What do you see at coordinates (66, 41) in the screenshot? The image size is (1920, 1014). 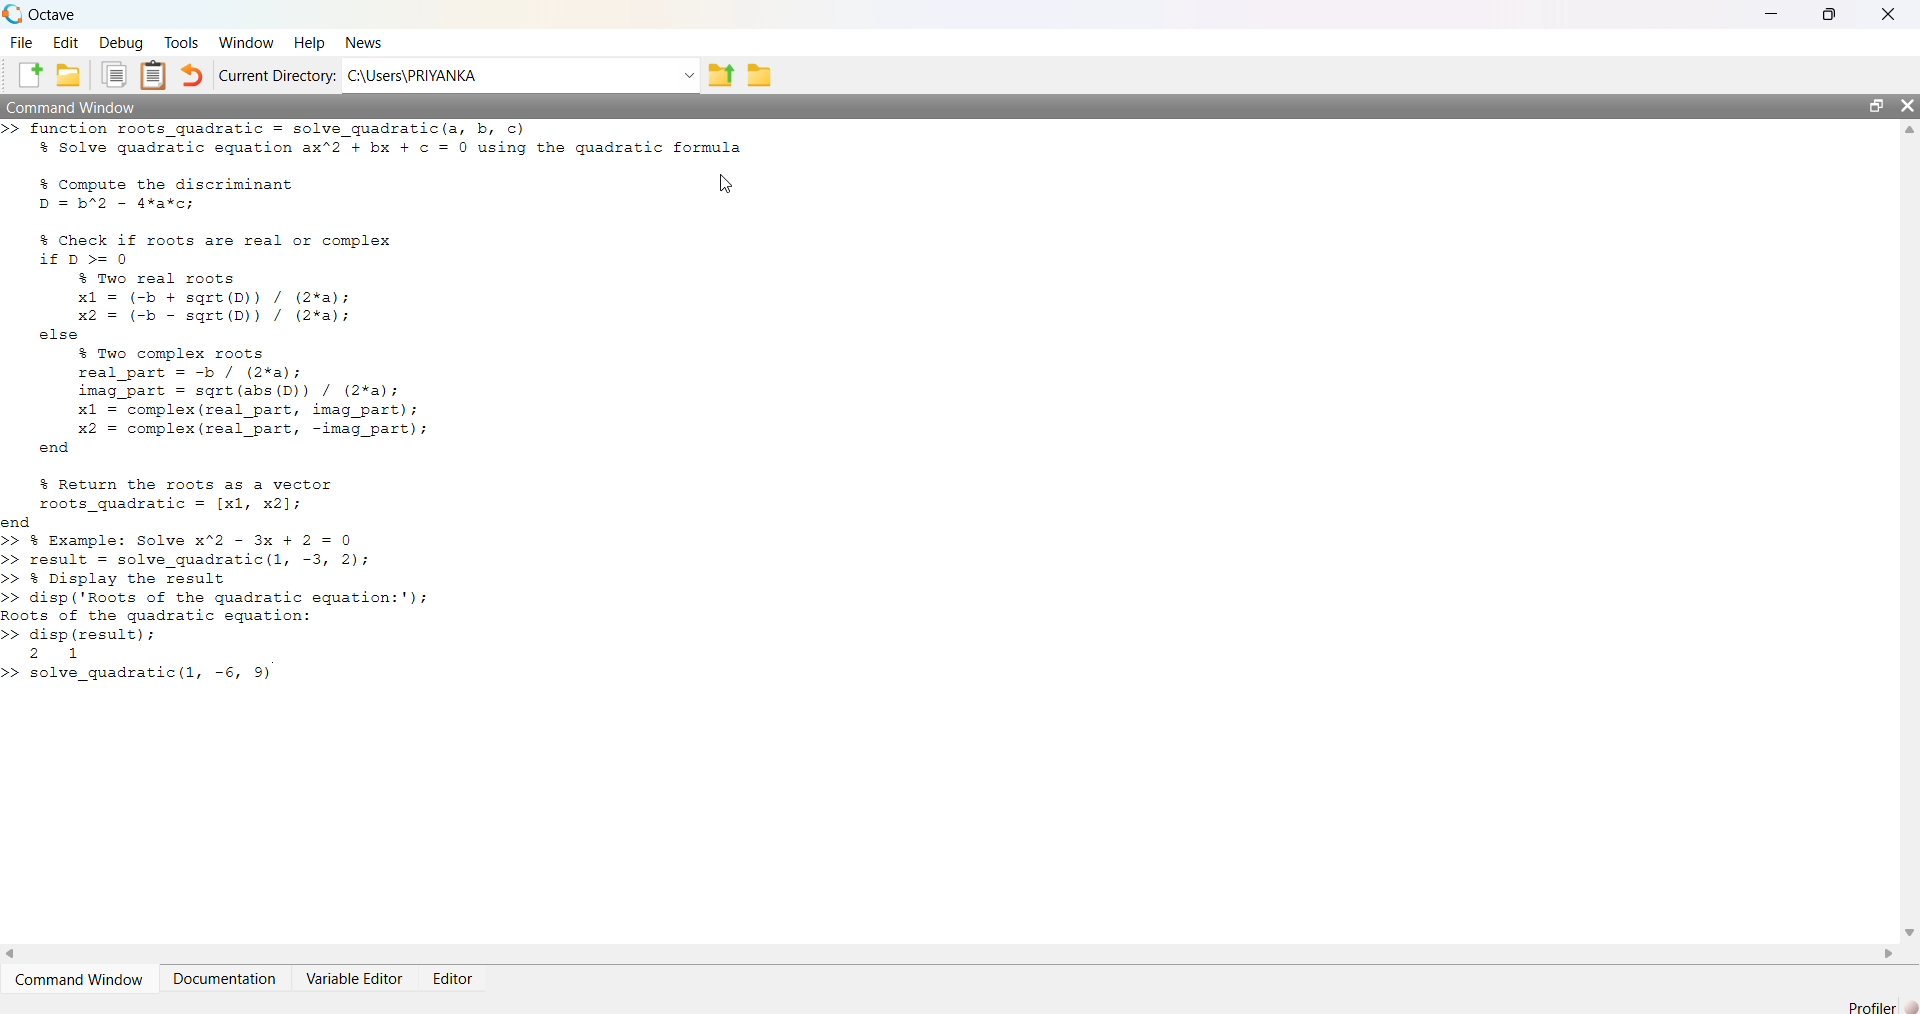 I see `Edit` at bounding box center [66, 41].